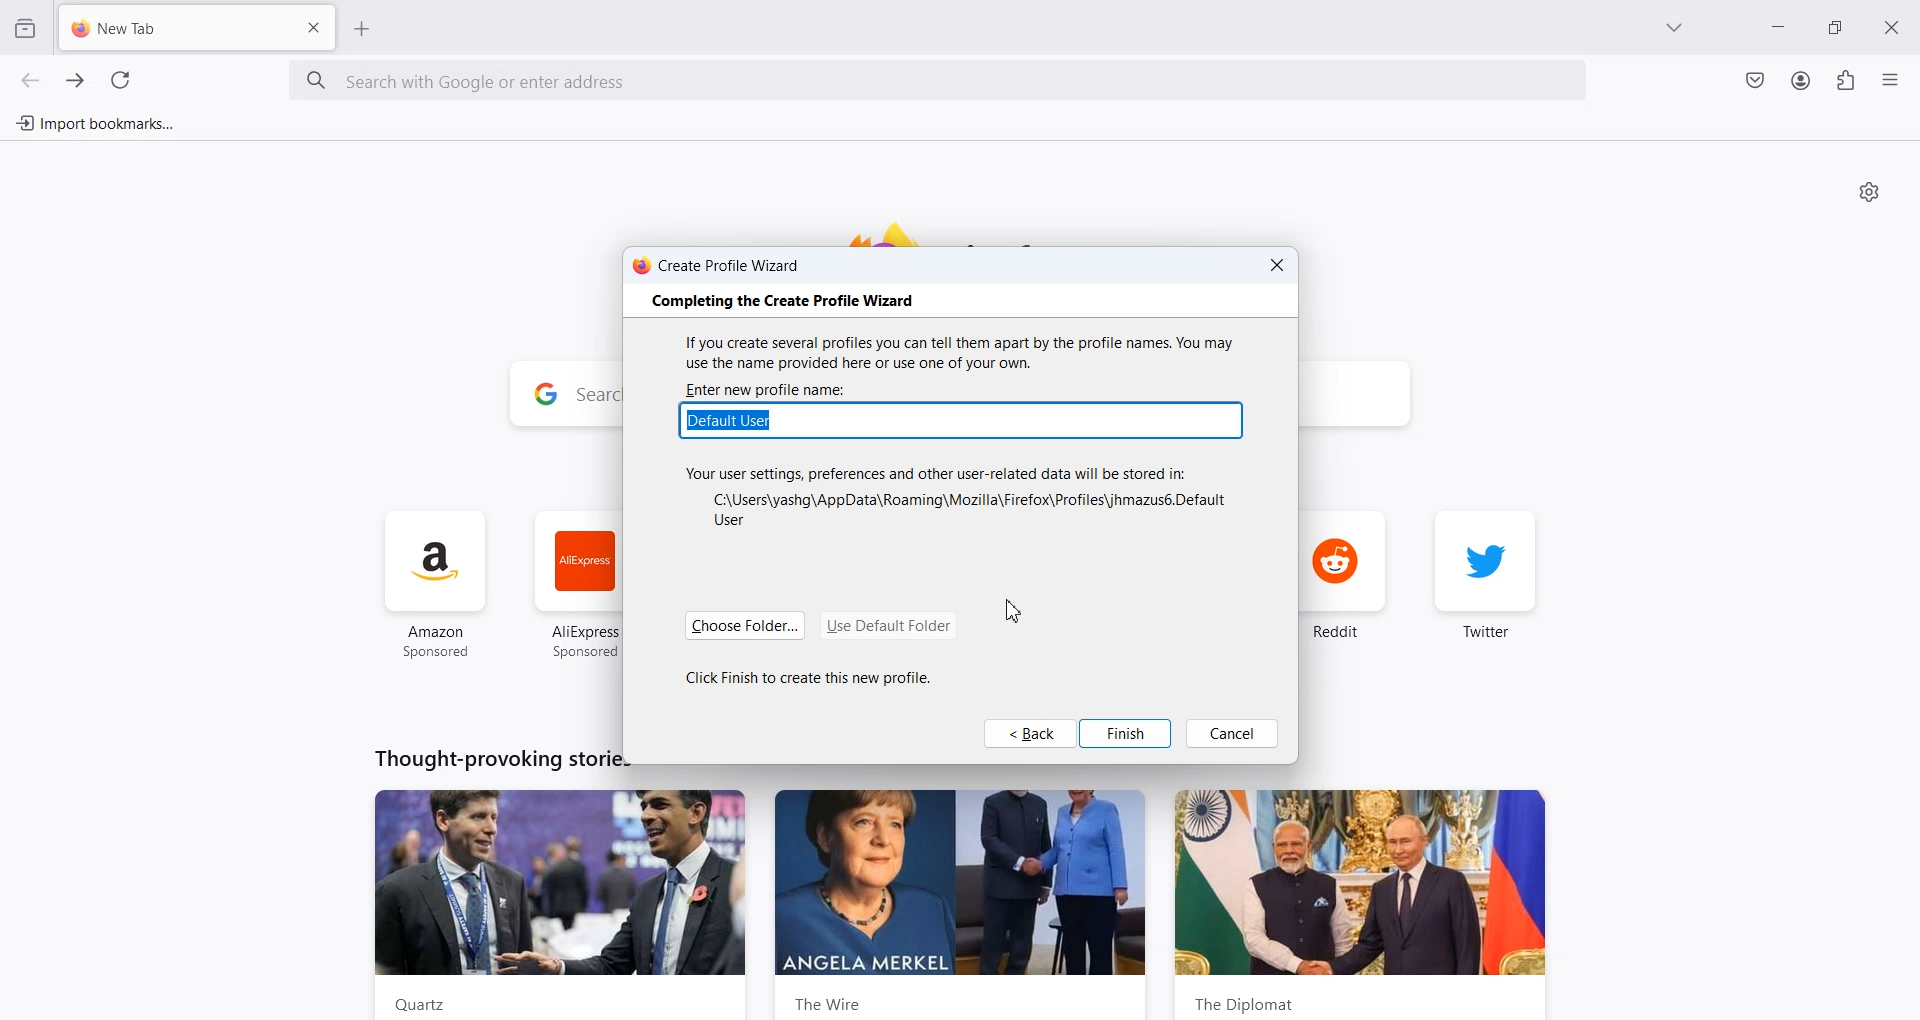  What do you see at coordinates (1753, 80) in the screenshot?
I see `Save to Pocket` at bounding box center [1753, 80].